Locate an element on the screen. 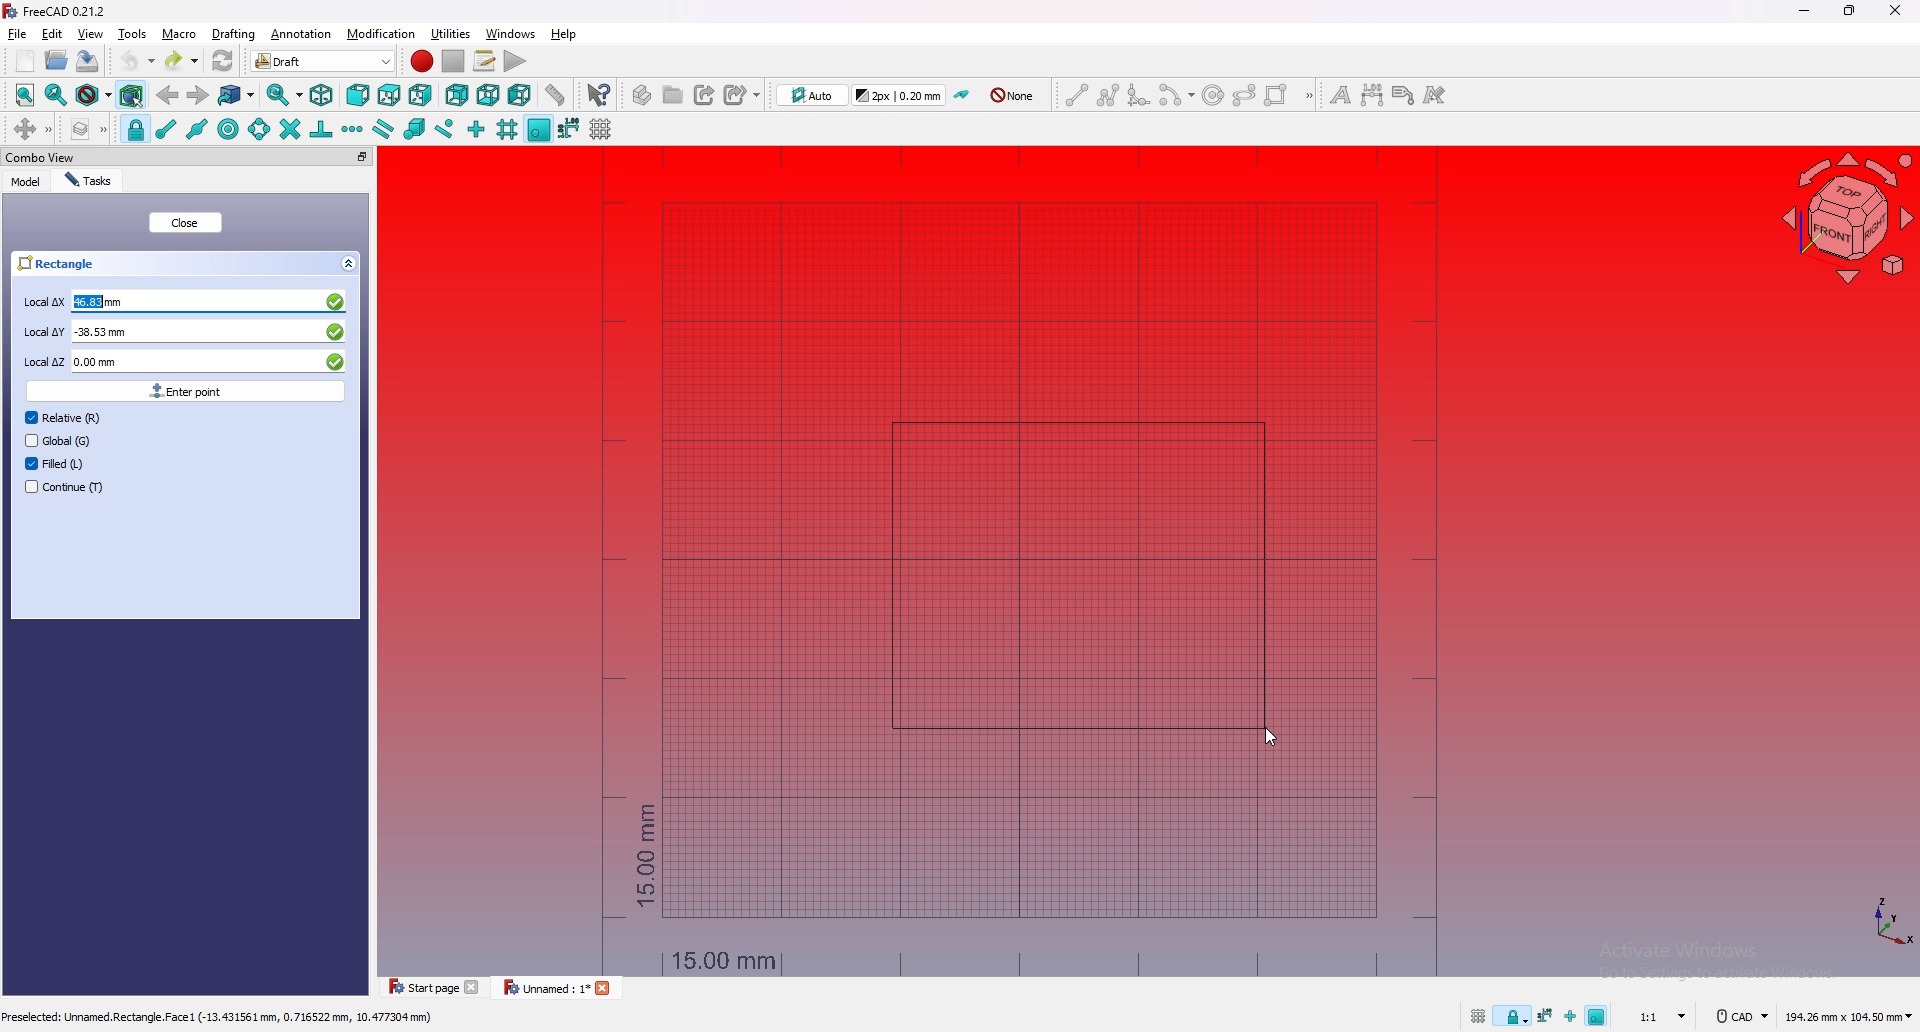 Image resolution: width=1920 pixels, height=1032 pixels. redo is located at coordinates (183, 60).